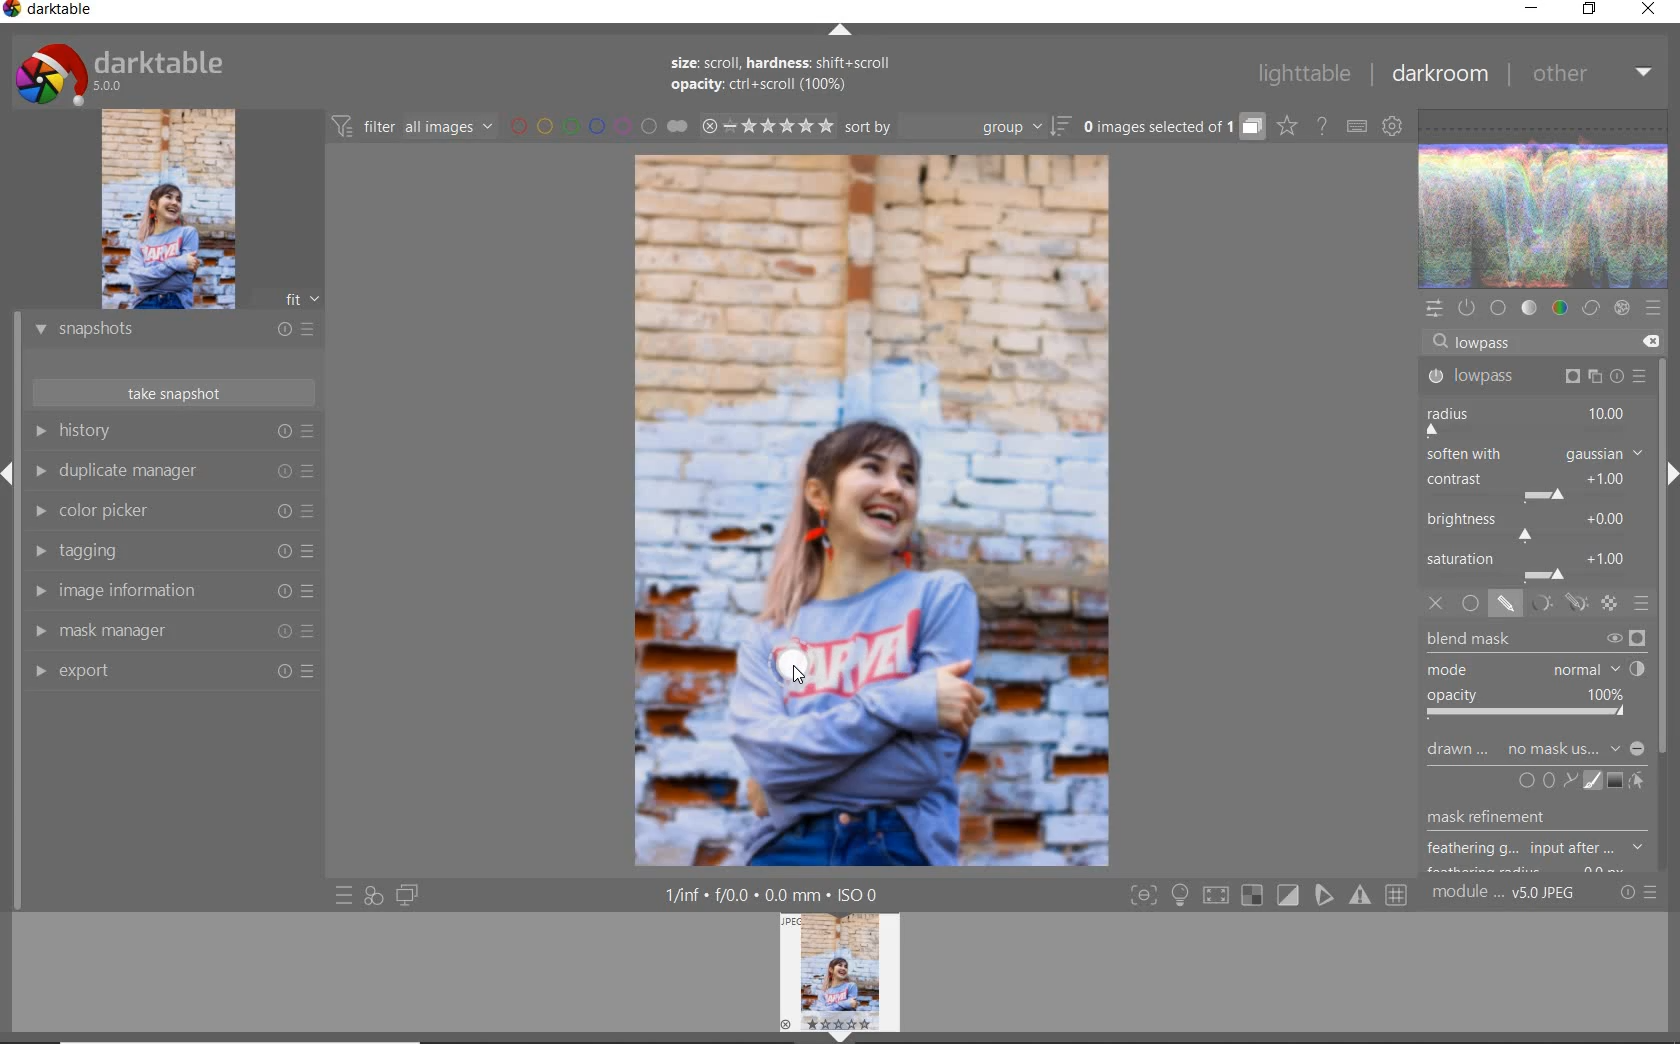 This screenshot has height=1044, width=1680. Describe the element at coordinates (172, 394) in the screenshot. I see `take snapshots` at that location.